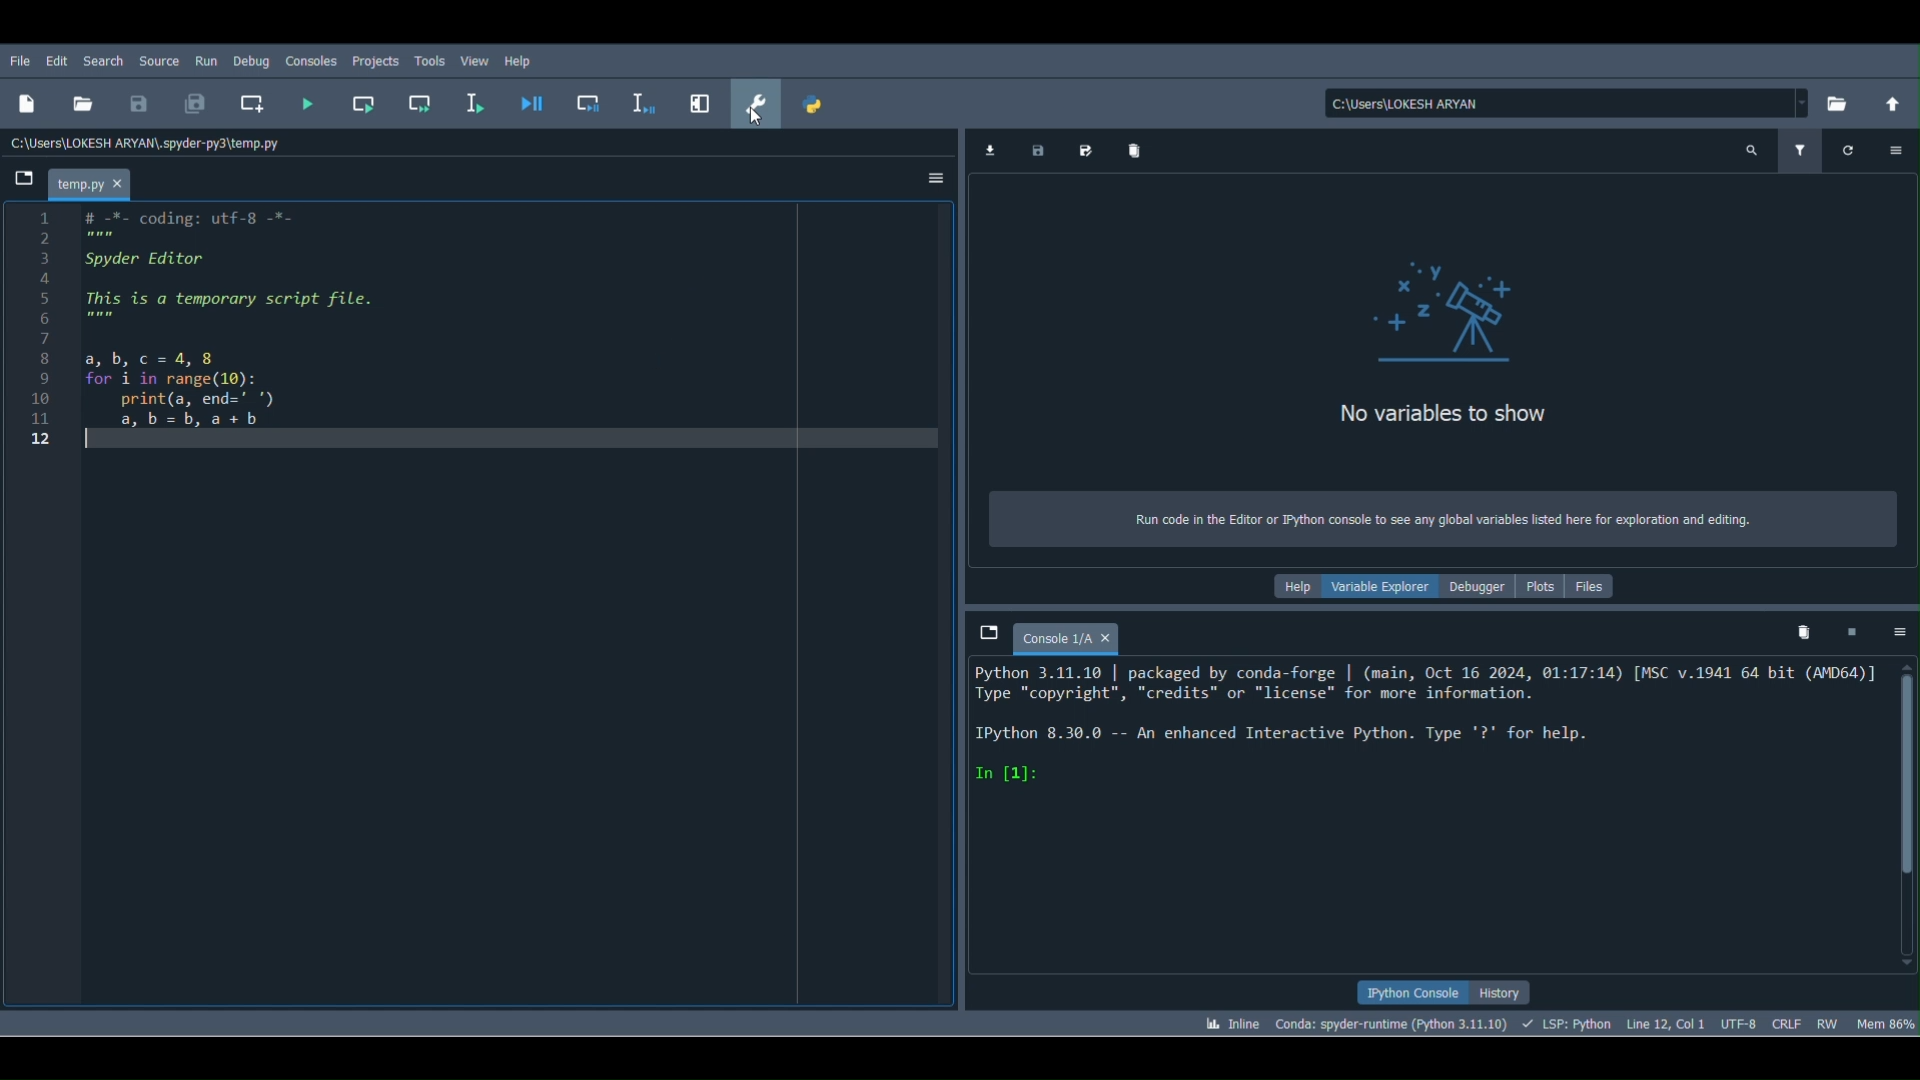  What do you see at coordinates (420, 102) in the screenshot?
I see `Run current cell and go to the next one (Shift + Return)` at bounding box center [420, 102].